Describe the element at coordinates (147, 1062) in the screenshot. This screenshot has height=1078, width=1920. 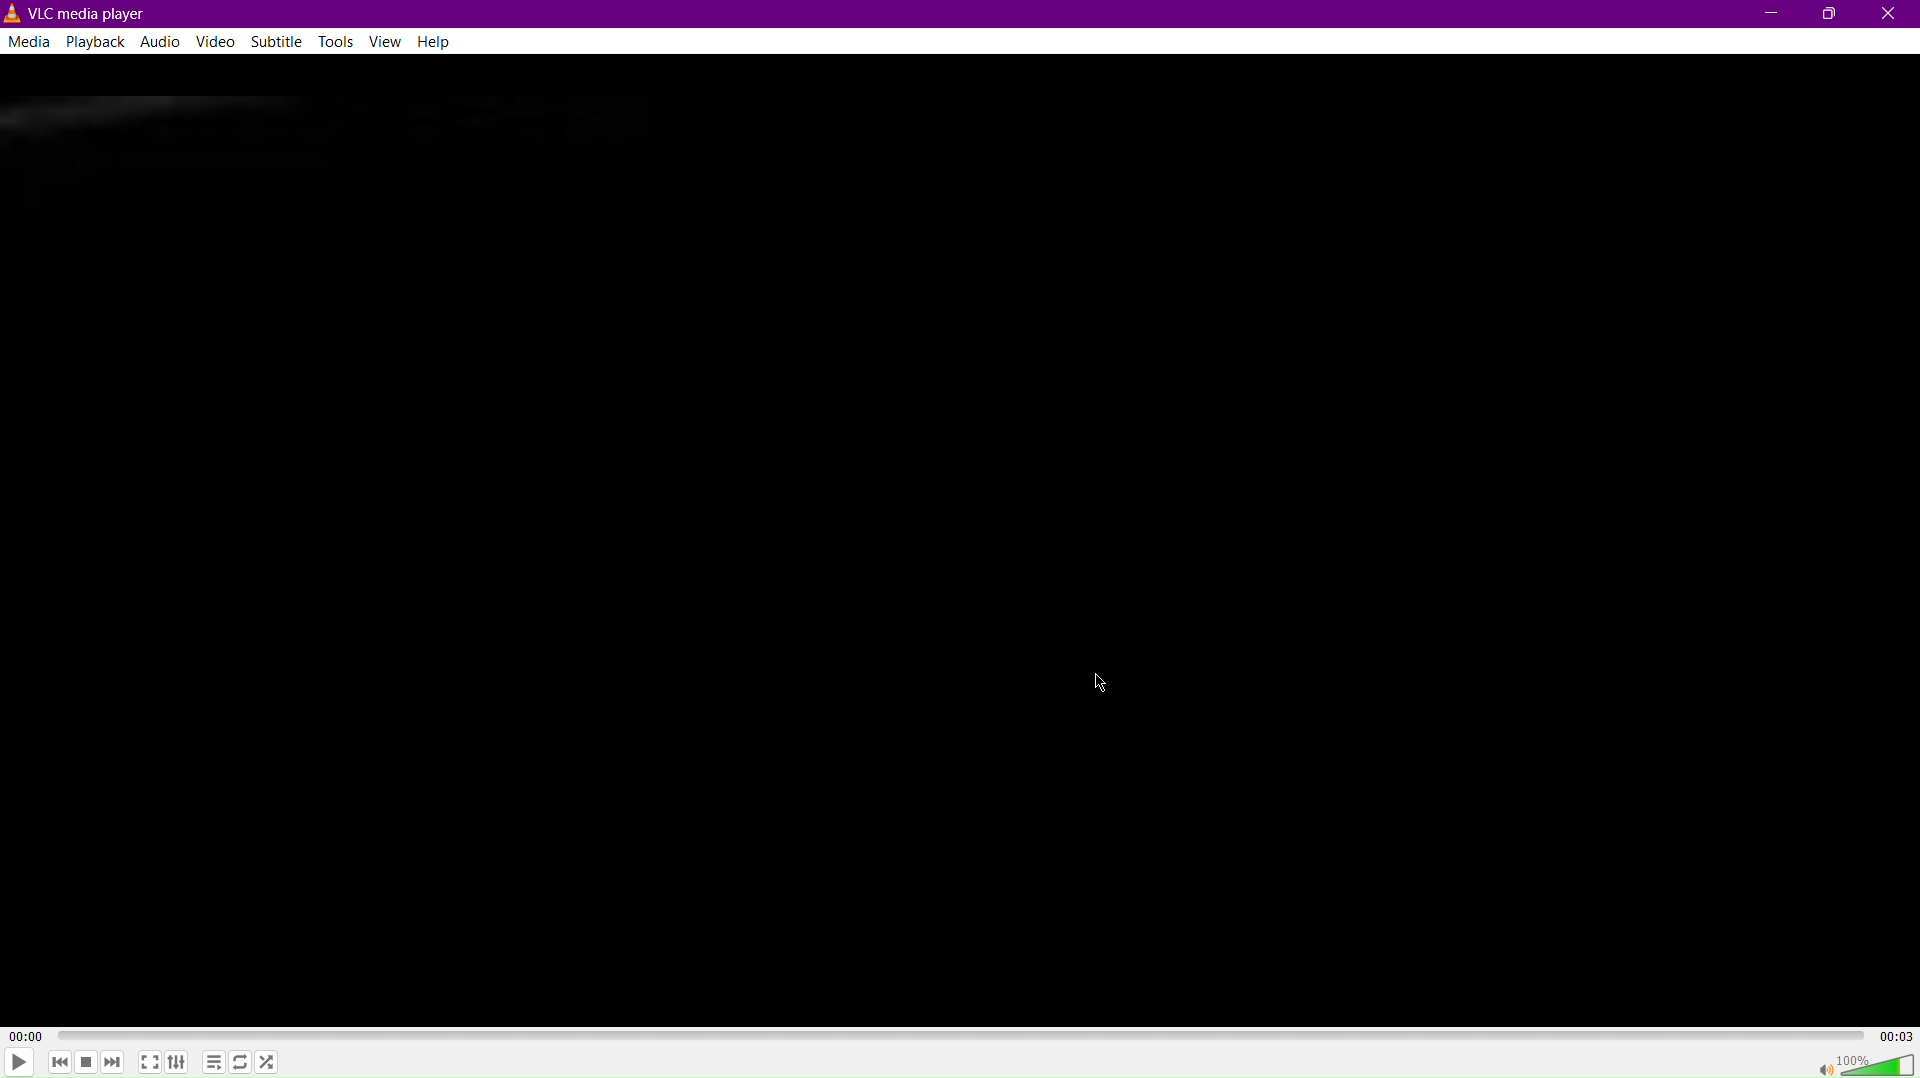
I see `Fullscreen` at that location.